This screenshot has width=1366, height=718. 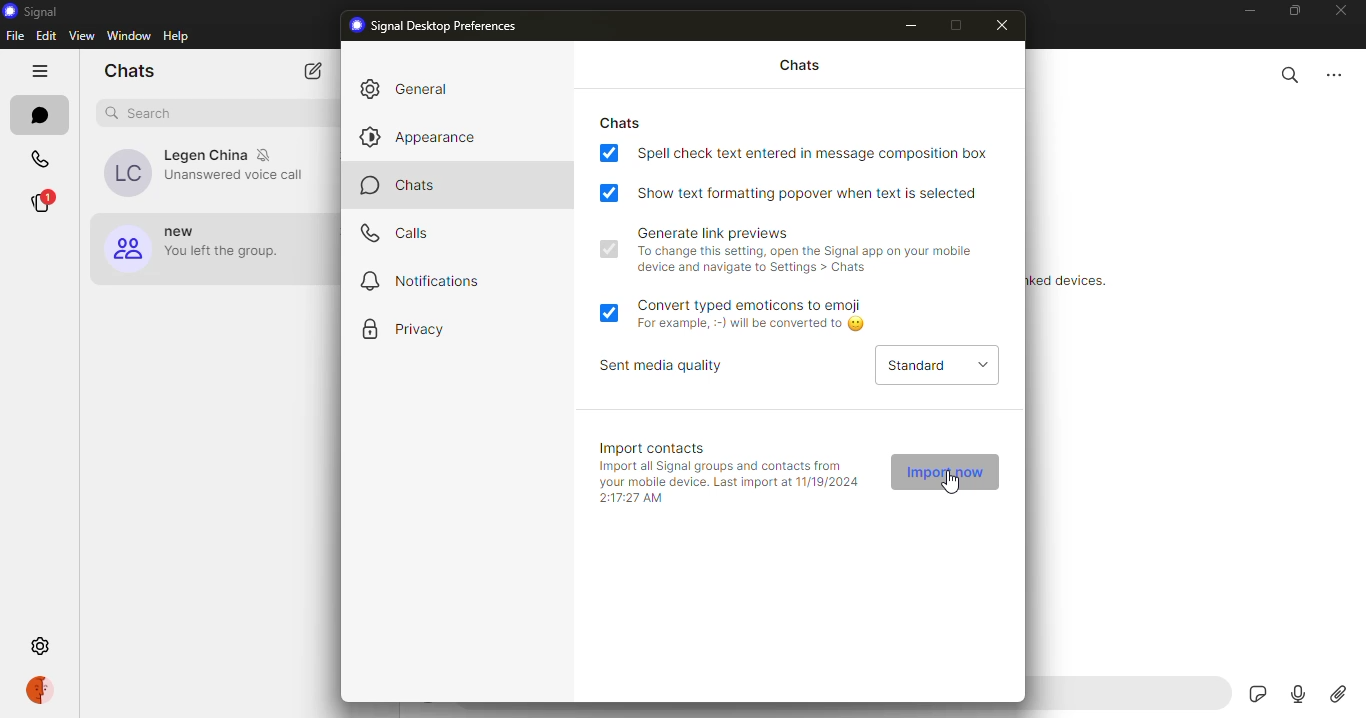 I want to click on example, so click(x=757, y=325).